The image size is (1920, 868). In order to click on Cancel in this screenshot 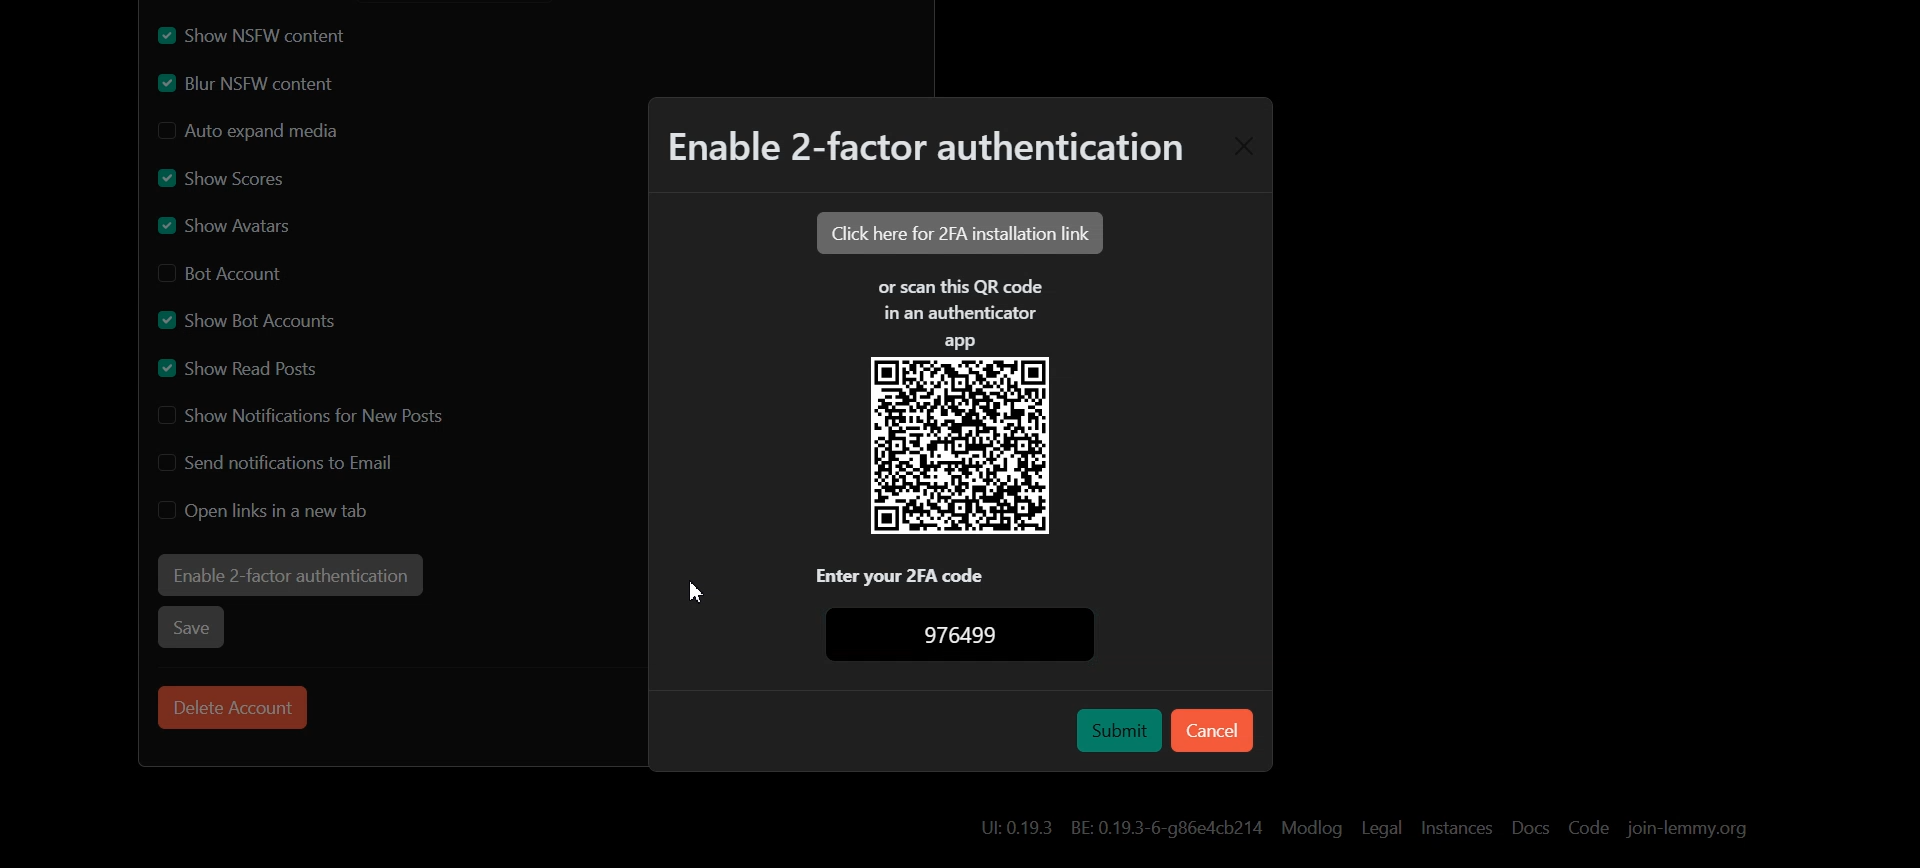, I will do `click(1212, 730)`.